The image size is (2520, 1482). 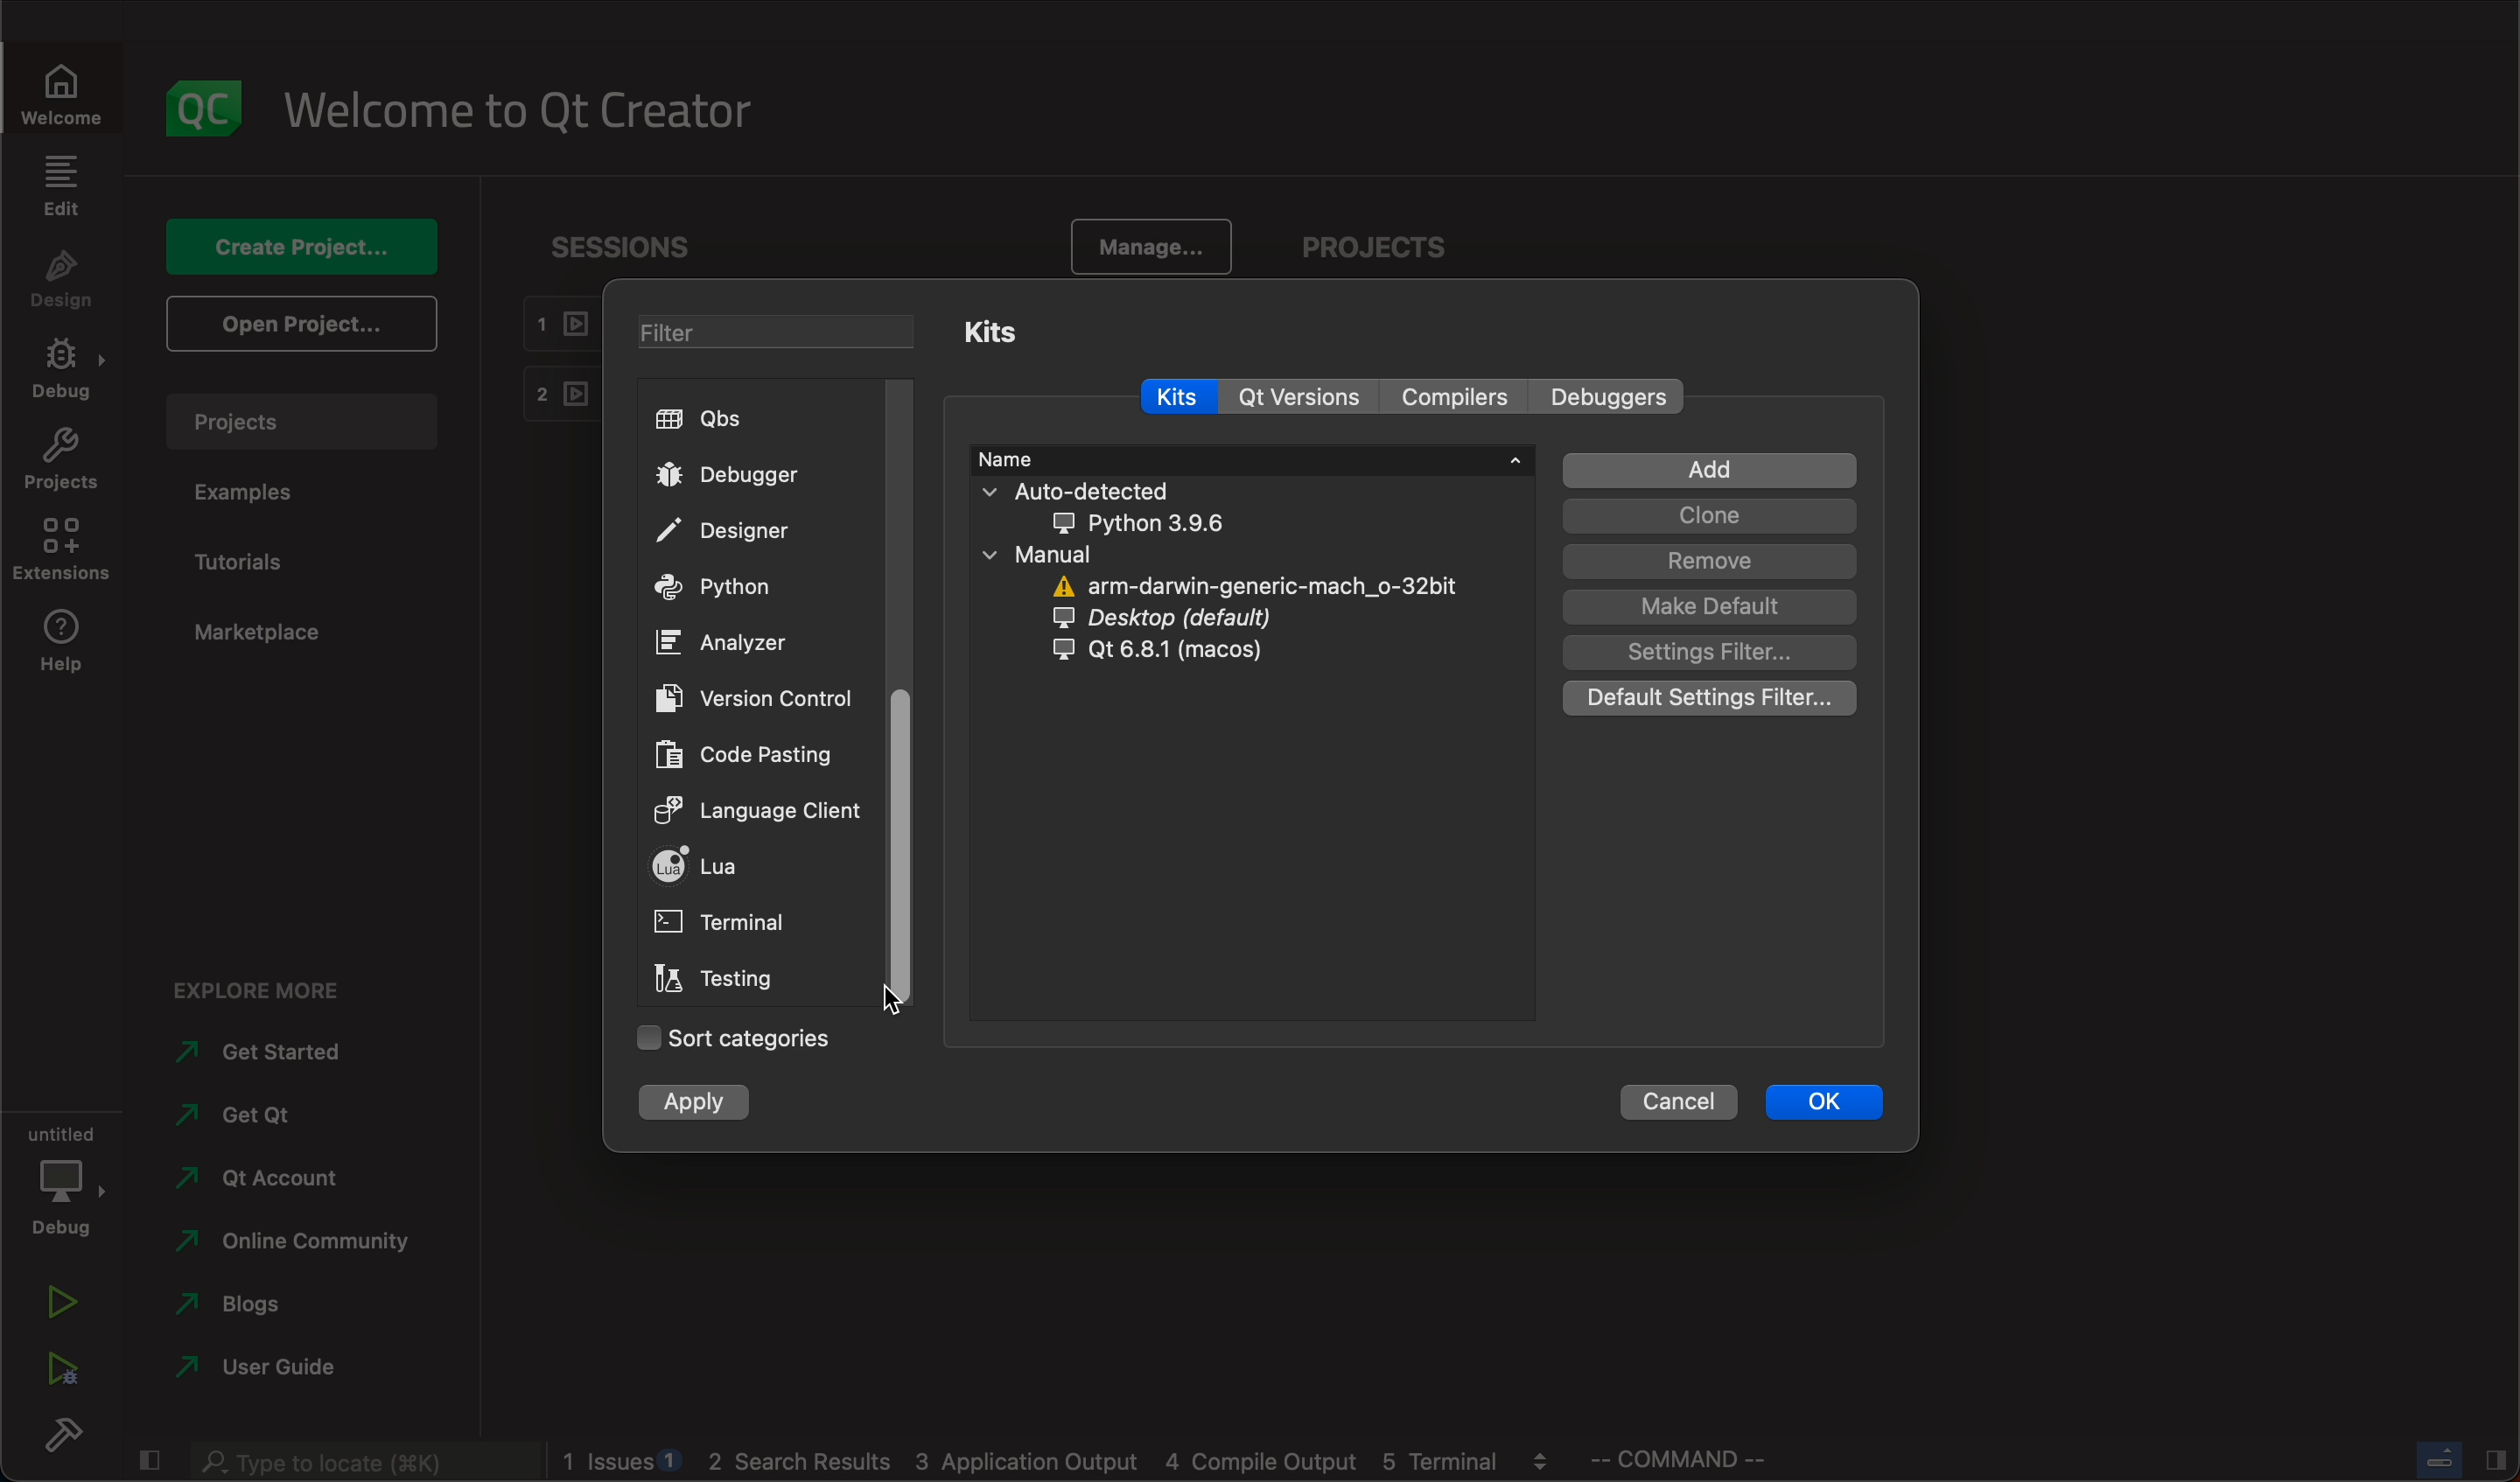 I want to click on explore more, so click(x=276, y=987).